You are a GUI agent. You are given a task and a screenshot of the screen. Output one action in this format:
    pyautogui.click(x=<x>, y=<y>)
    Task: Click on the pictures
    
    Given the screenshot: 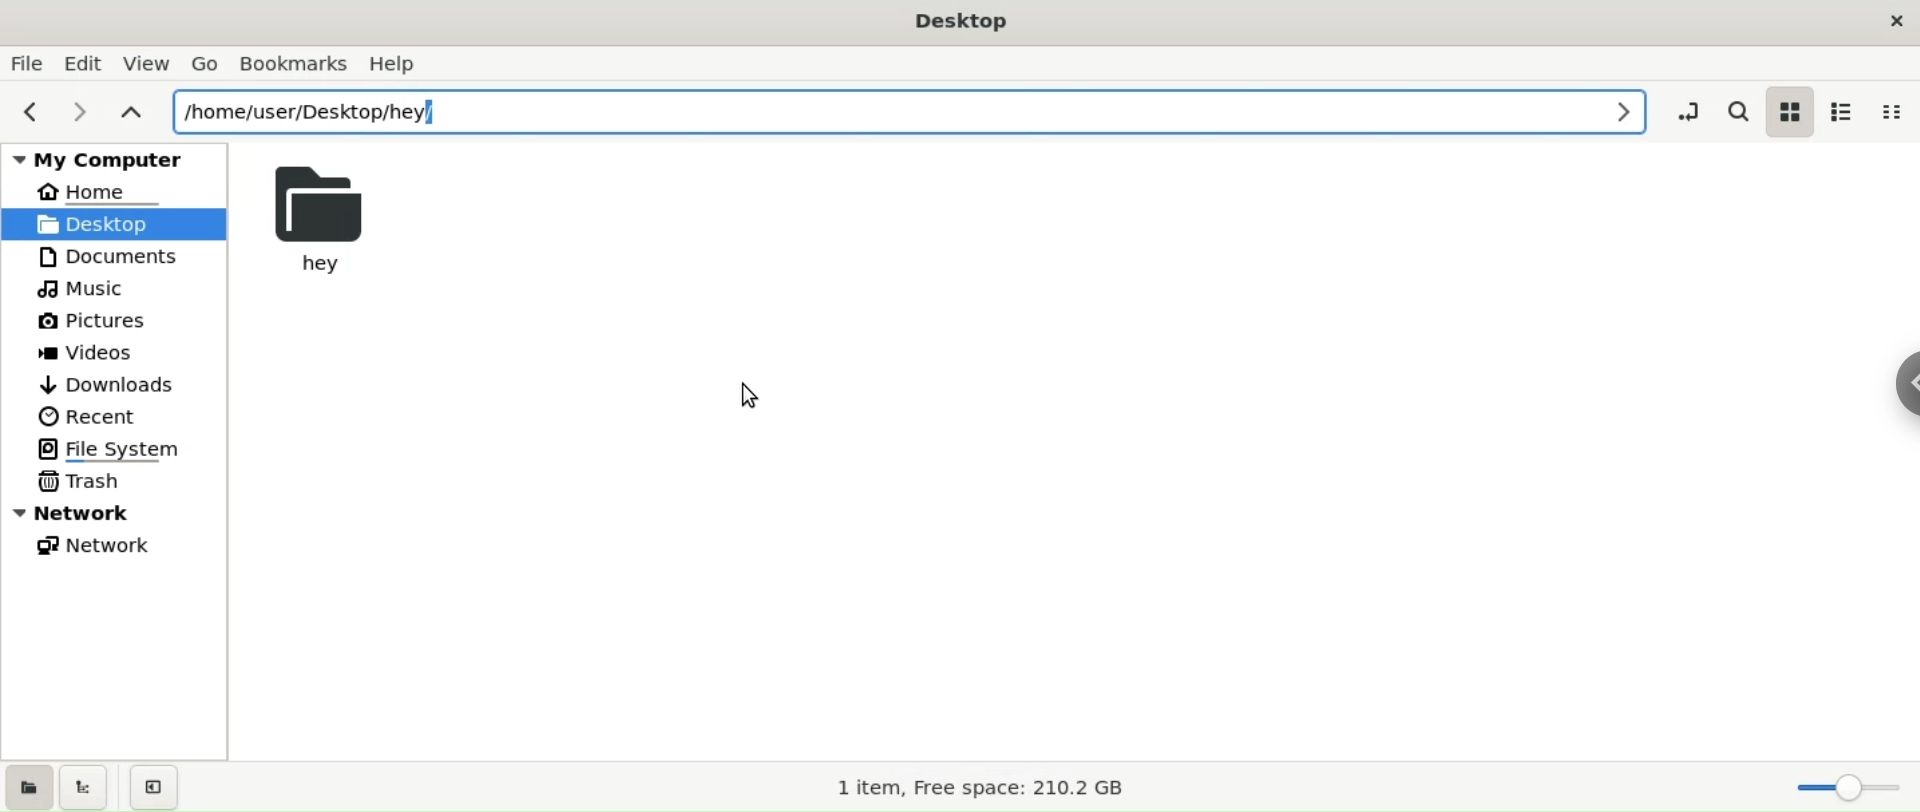 What is the action you would take?
    pyautogui.click(x=96, y=322)
    